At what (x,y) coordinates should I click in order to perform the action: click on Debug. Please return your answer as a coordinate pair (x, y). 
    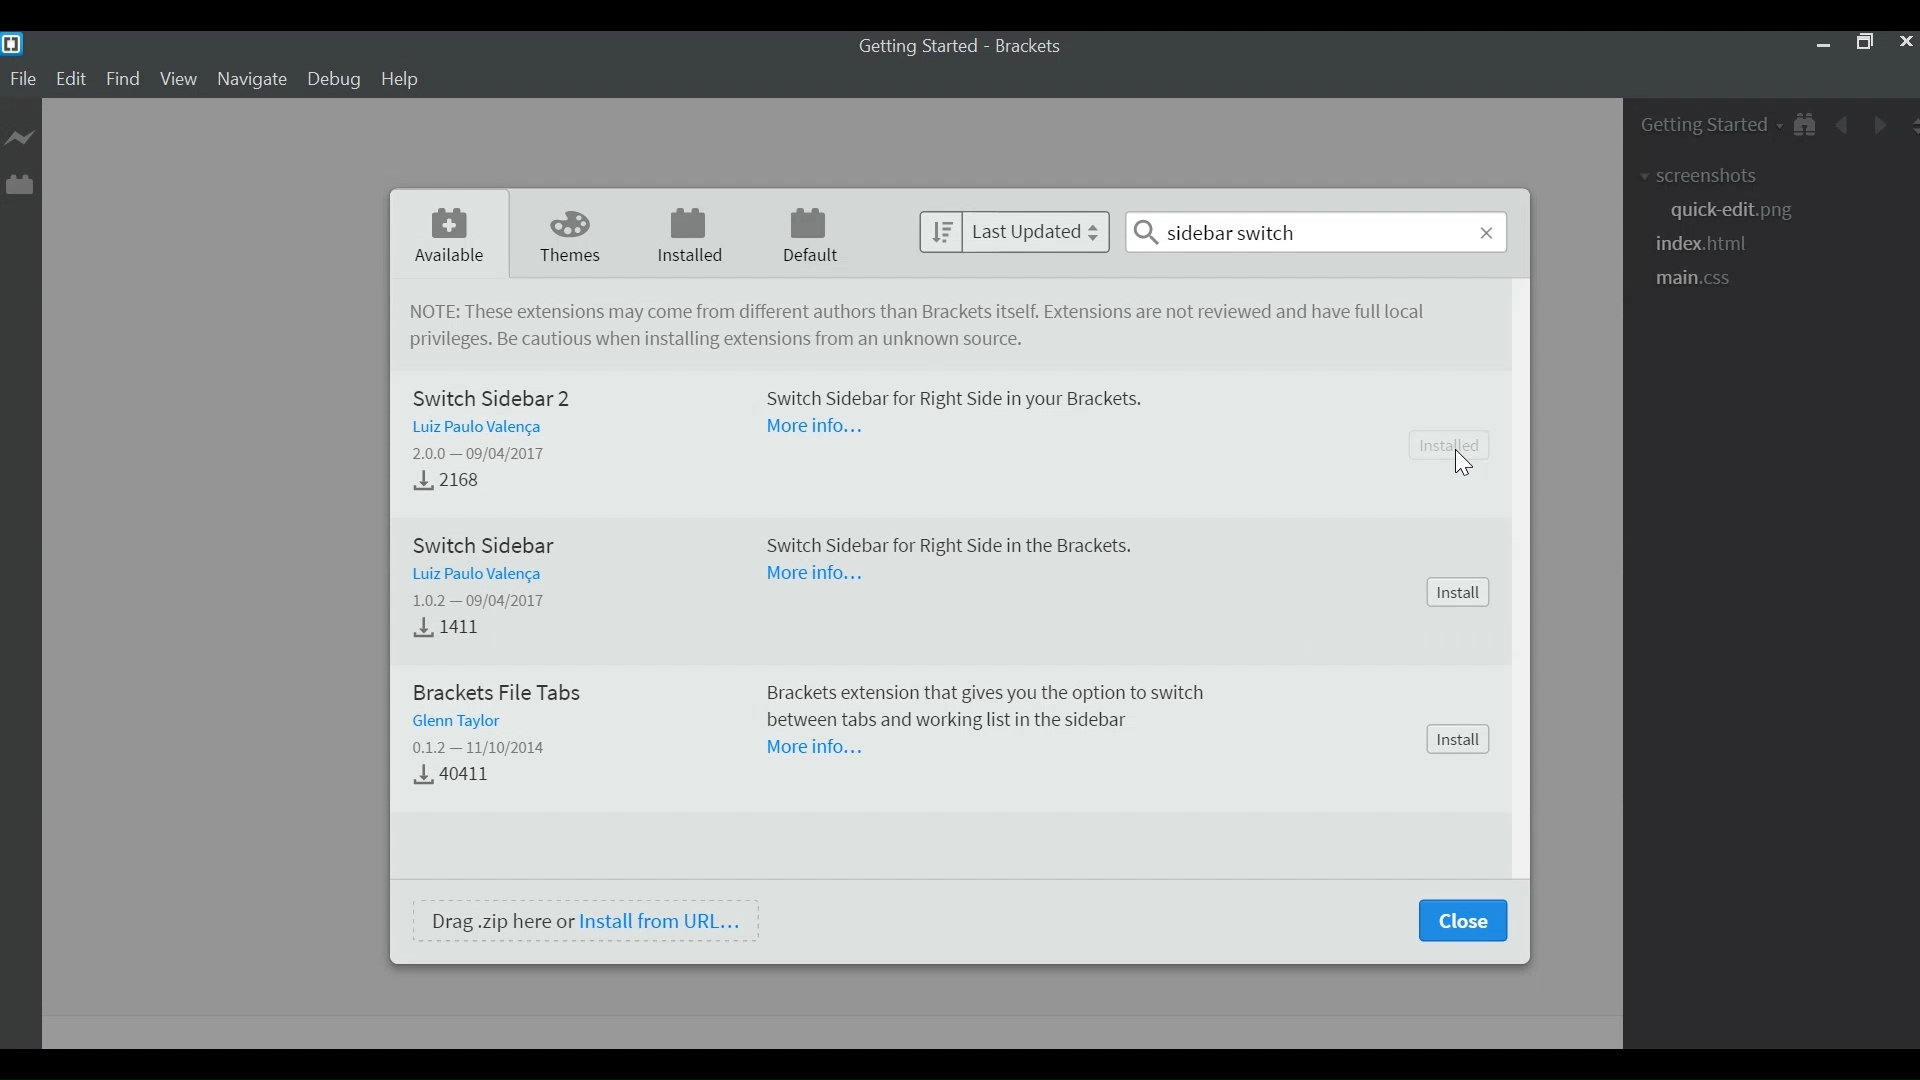
    Looking at the image, I should click on (335, 81).